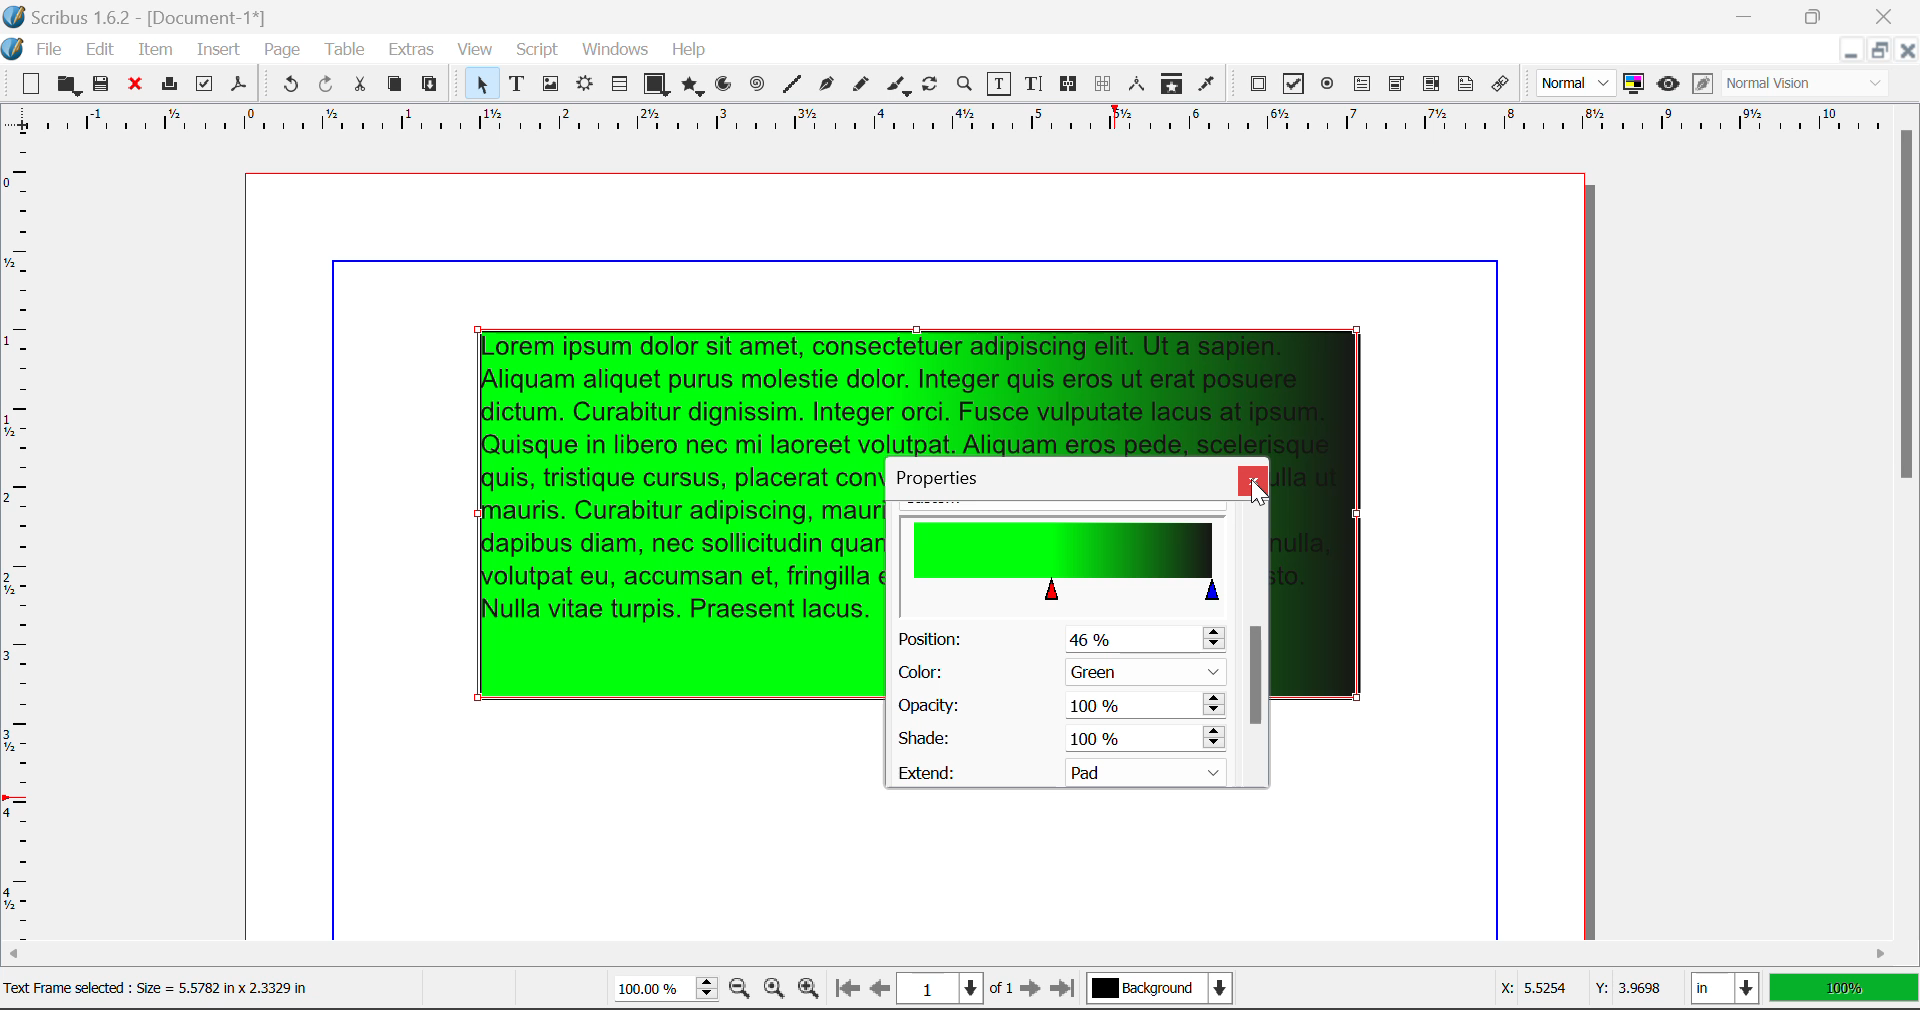 Image resolution: width=1920 pixels, height=1010 pixels. Describe the element at coordinates (1505, 85) in the screenshot. I see `Link Annotation` at that location.